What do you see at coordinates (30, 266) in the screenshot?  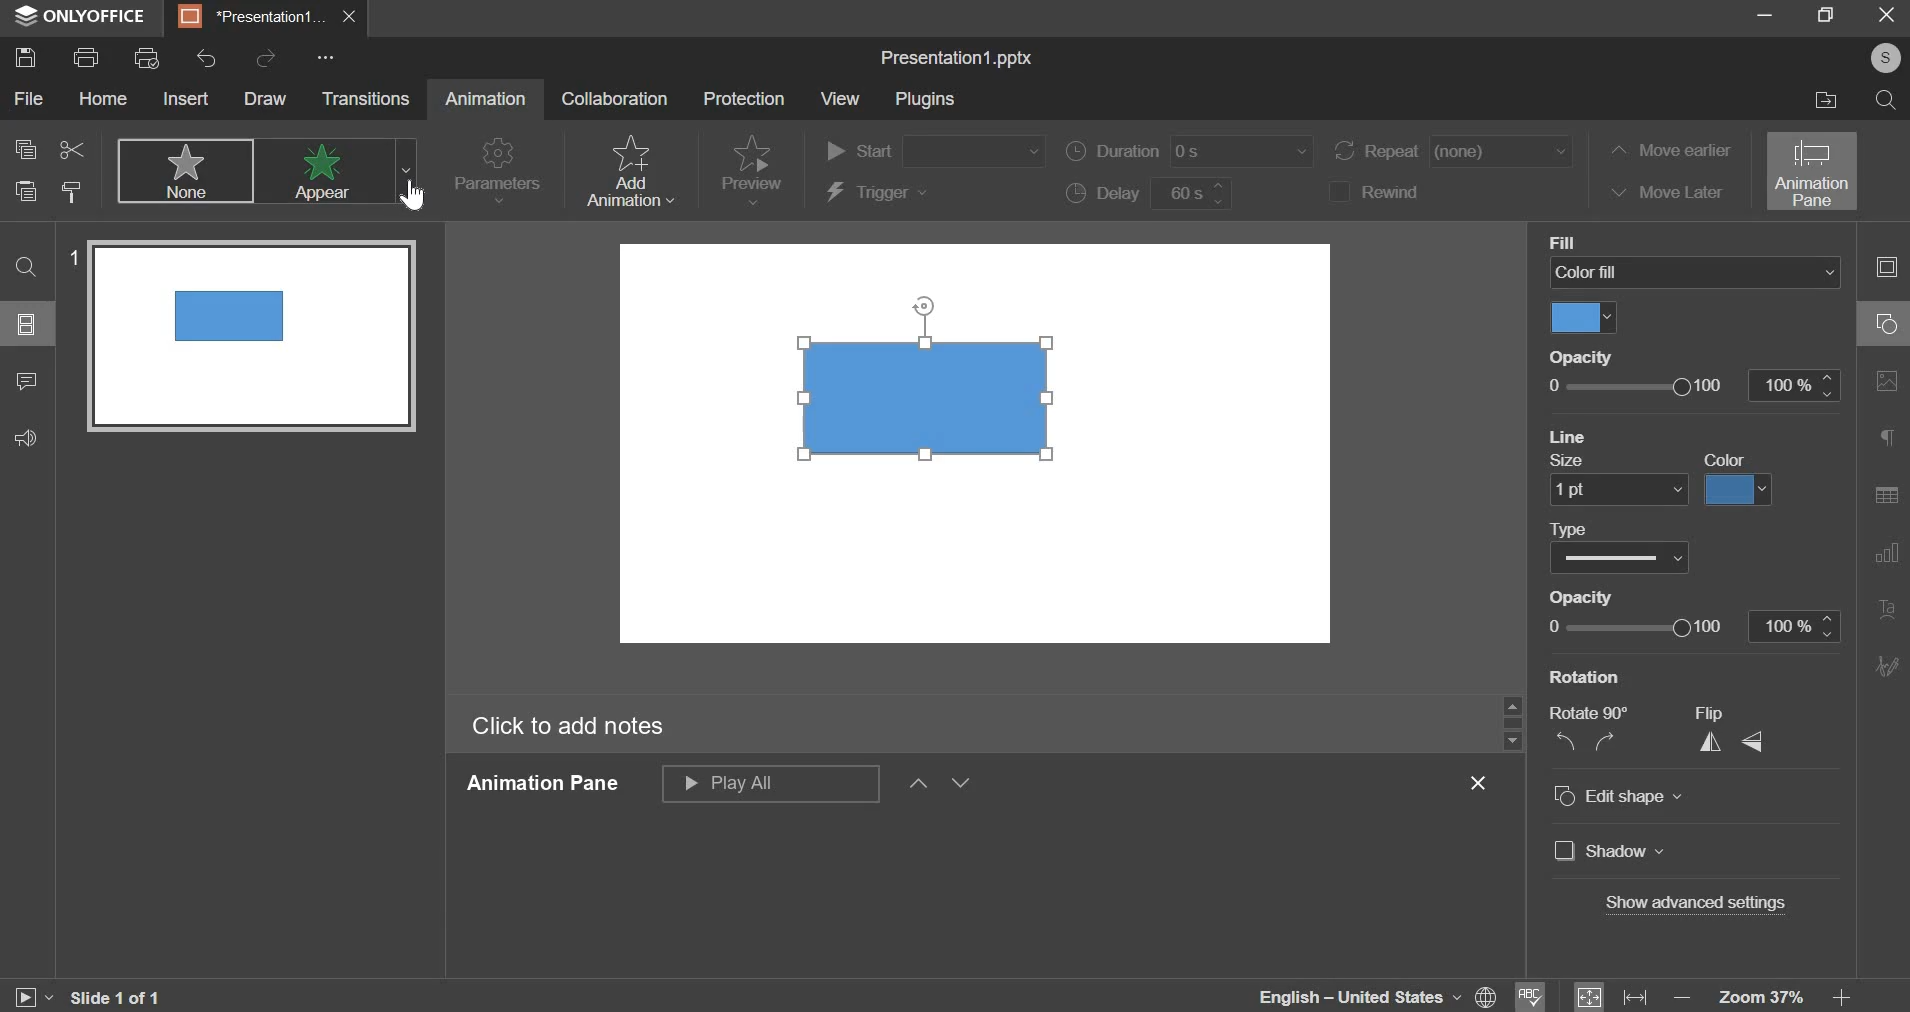 I see `search` at bounding box center [30, 266].